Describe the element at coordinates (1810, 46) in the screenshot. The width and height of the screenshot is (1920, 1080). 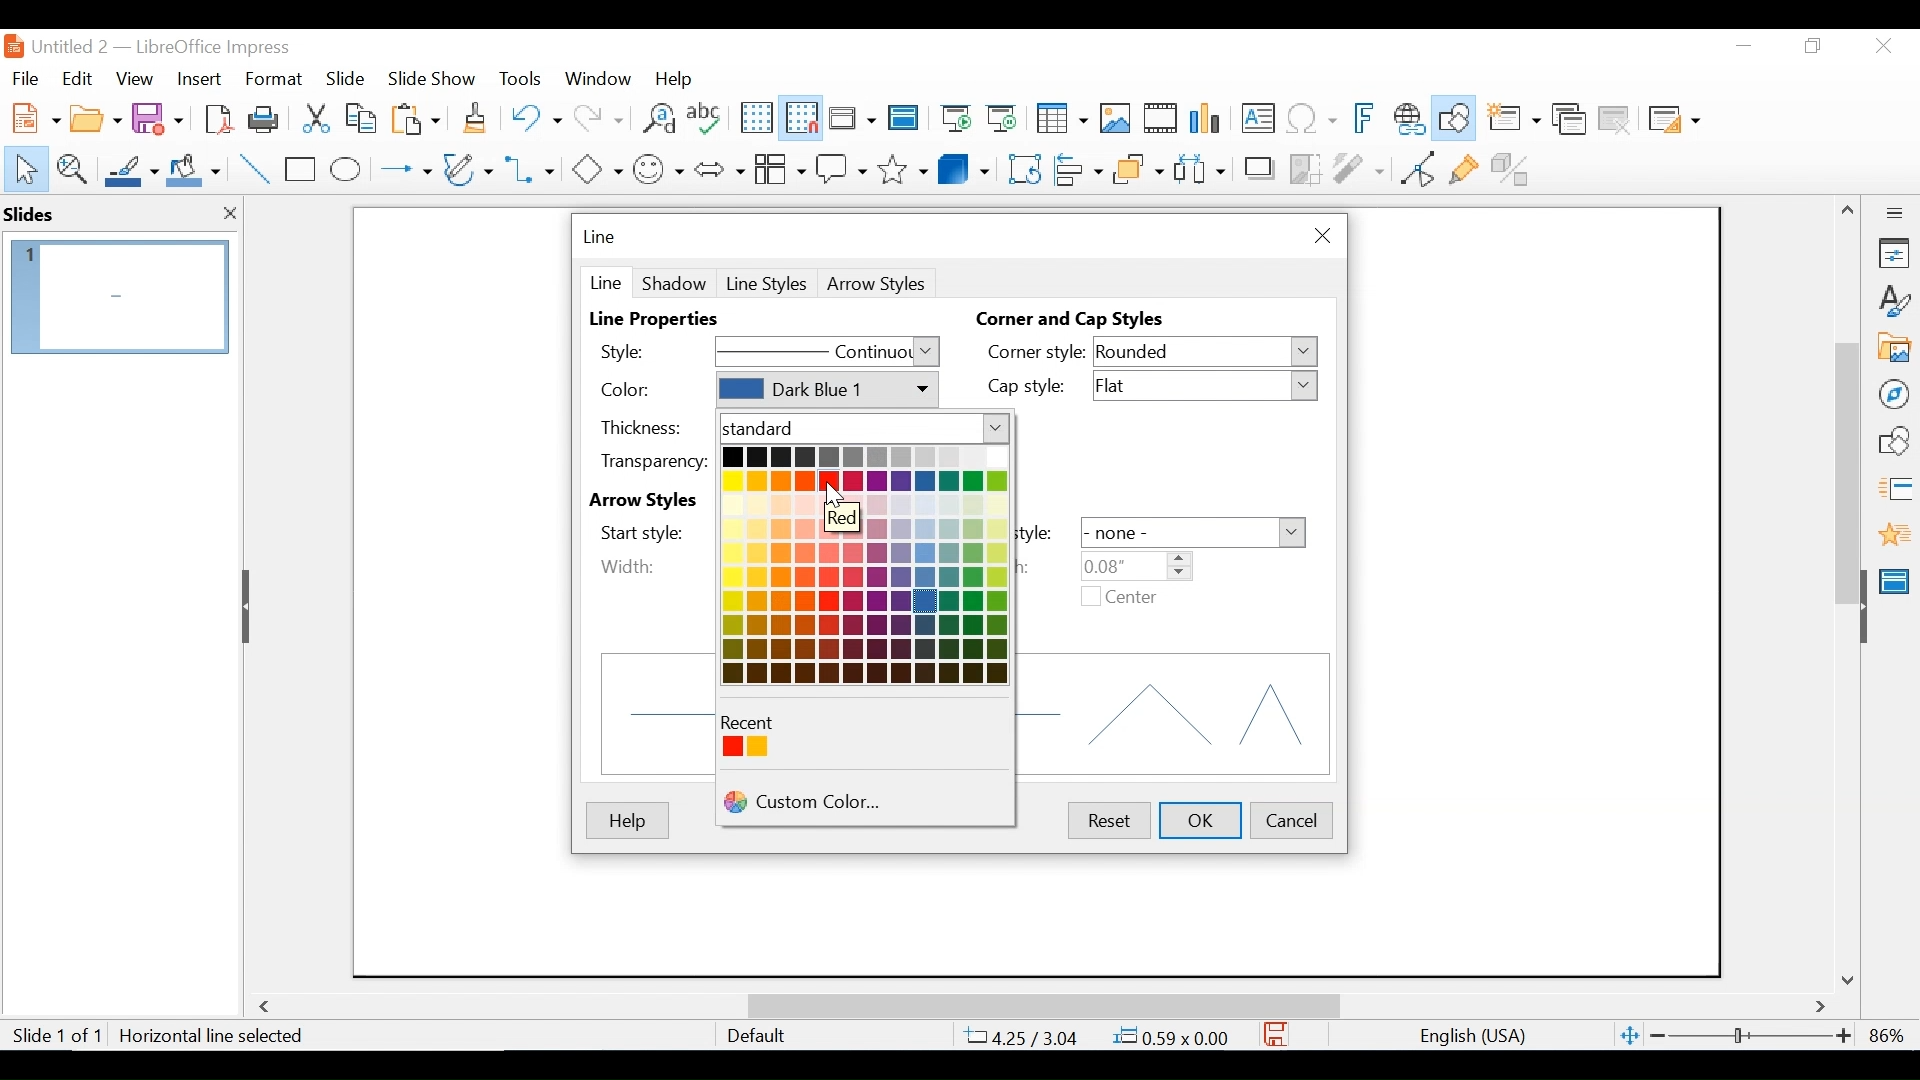
I see `Restore` at that location.